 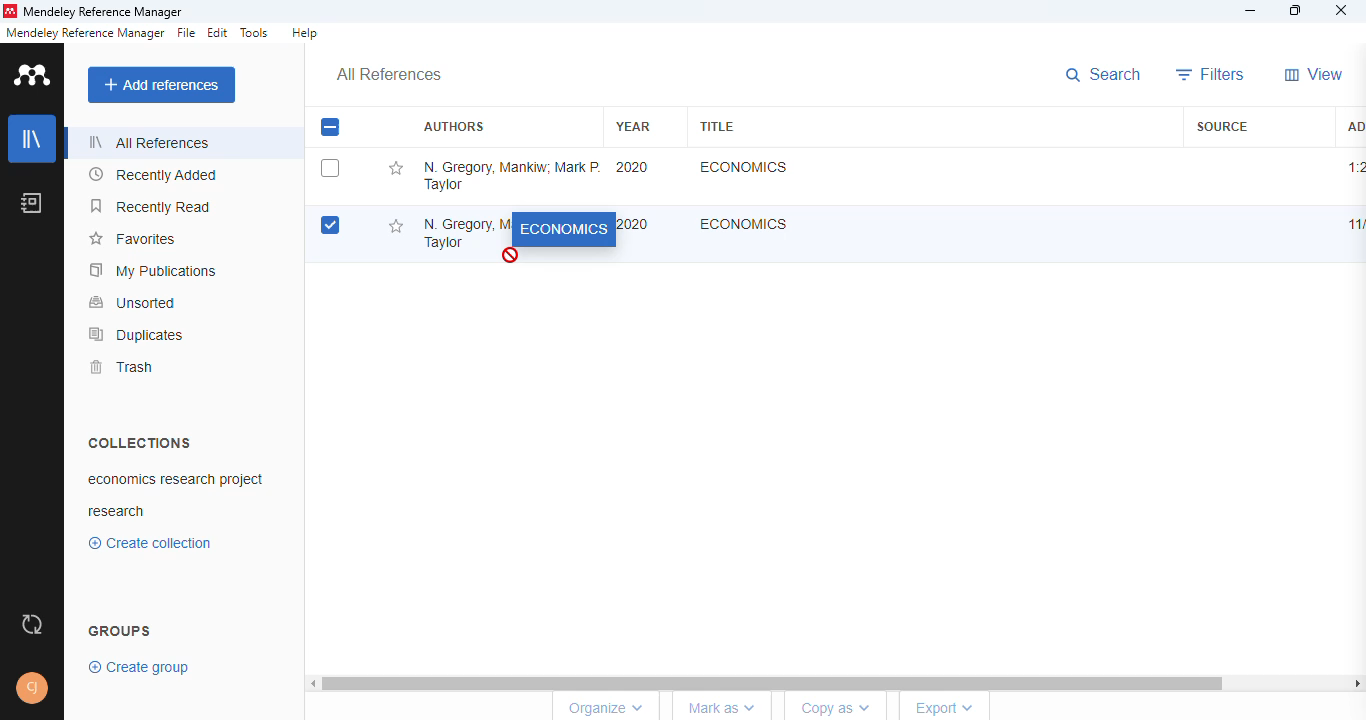 I want to click on search, so click(x=1106, y=76).